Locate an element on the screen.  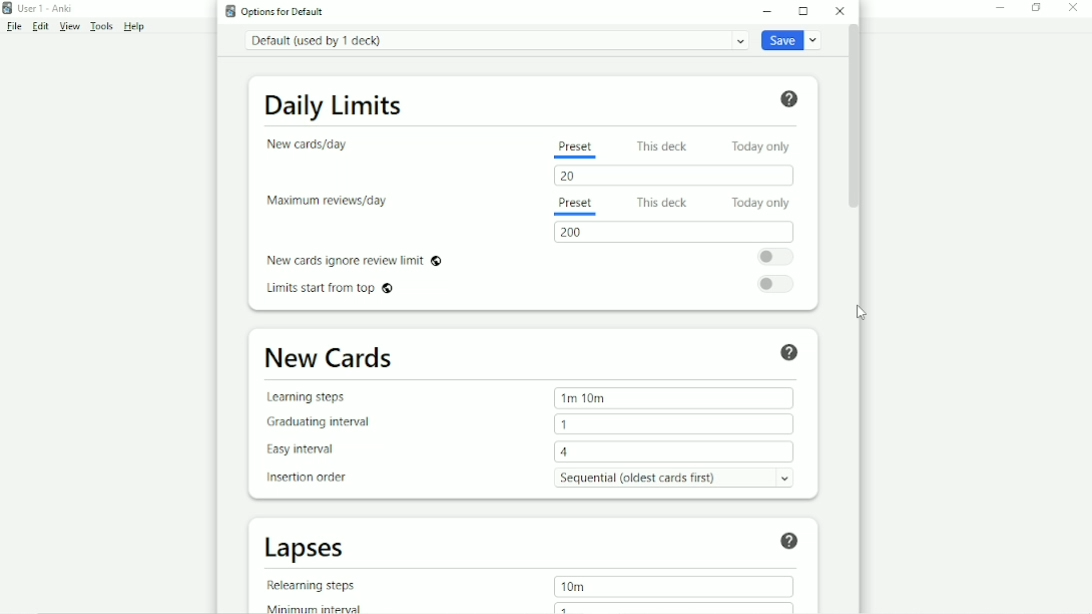
Close is located at coordinates (841, 11).